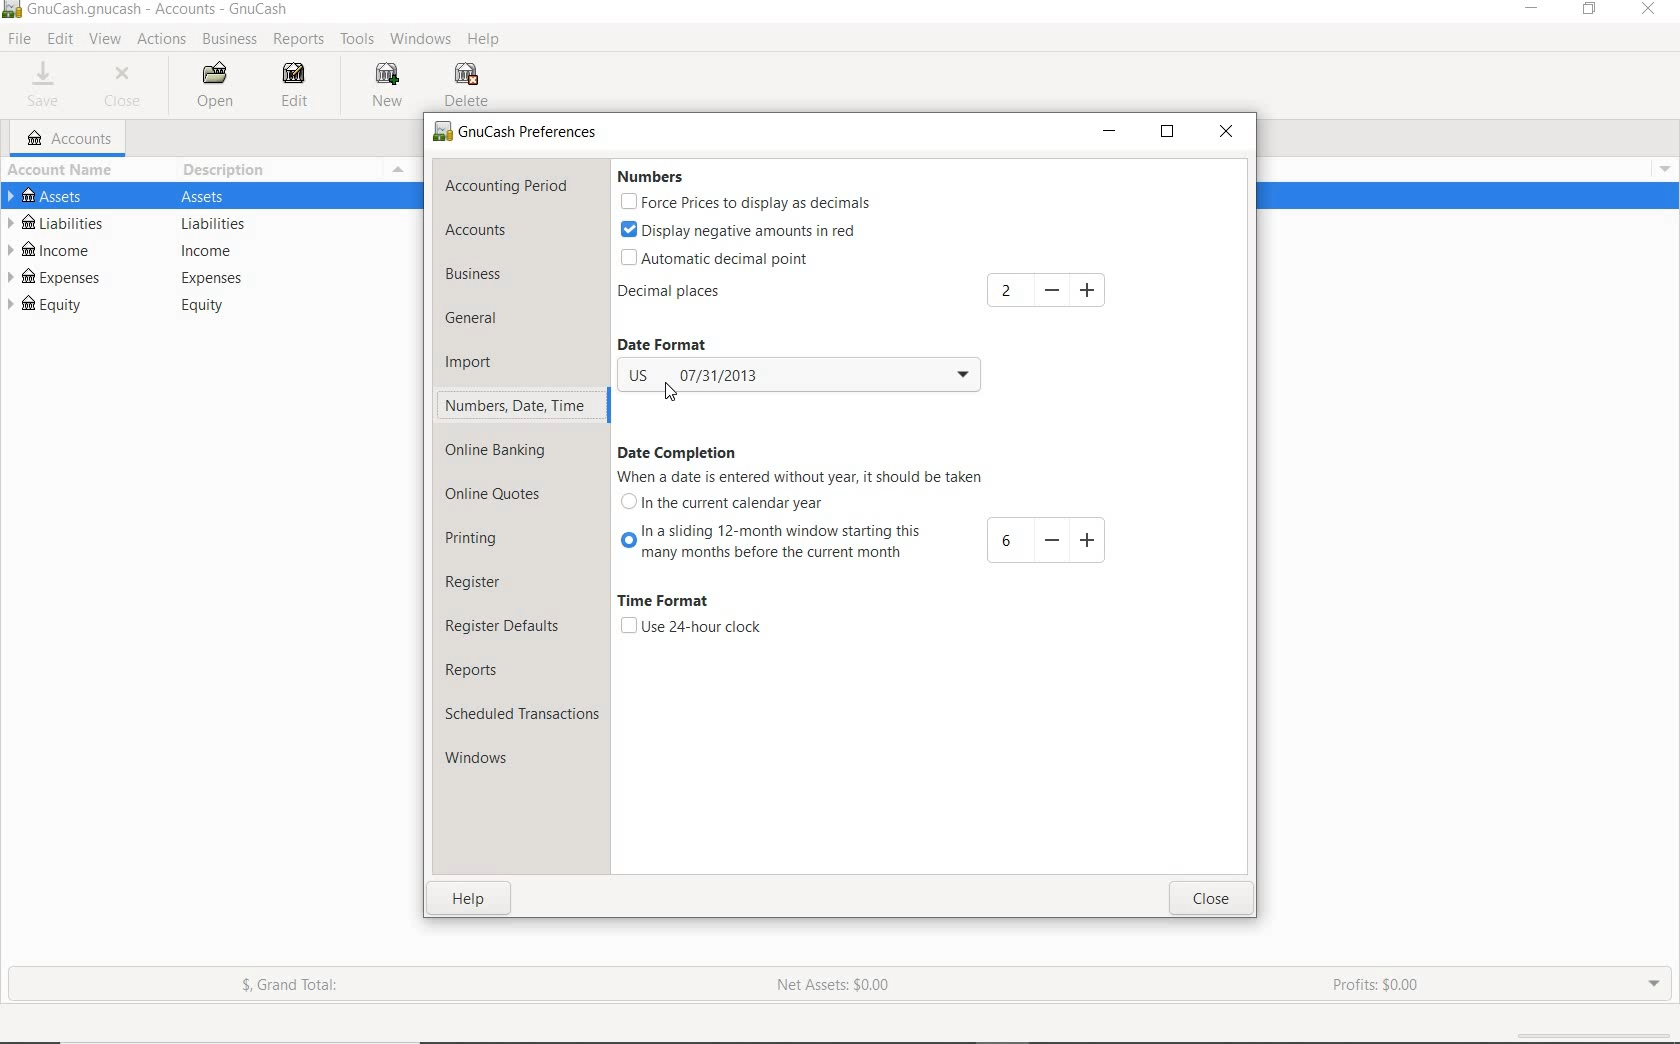  Describe the element at coordinates (505, 625) in the screenshot. I see `register defaults` at that location.